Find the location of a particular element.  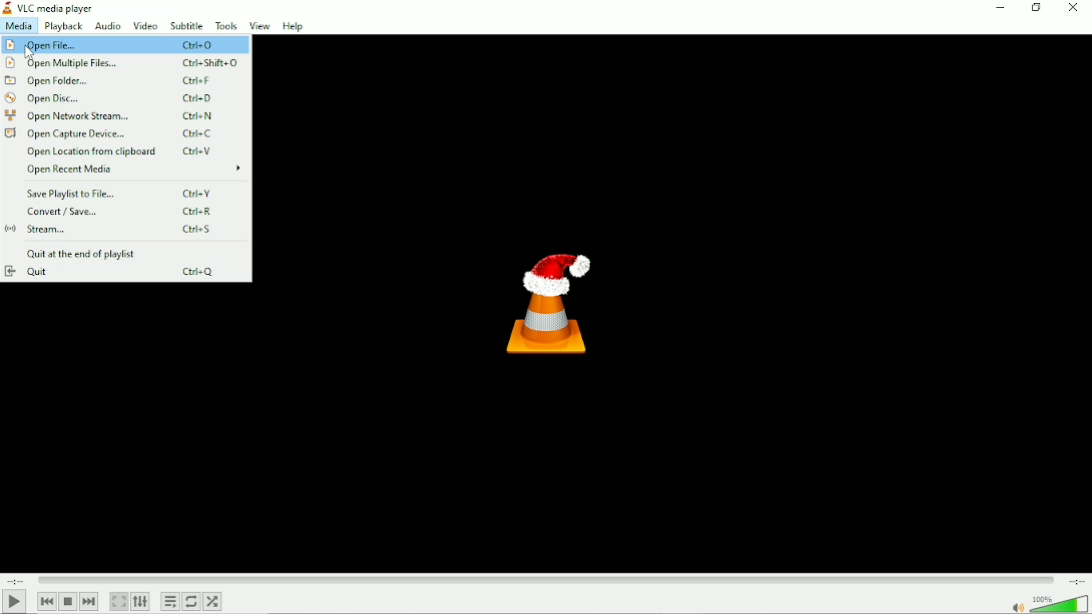

Play is located at coordinates (14, 602).